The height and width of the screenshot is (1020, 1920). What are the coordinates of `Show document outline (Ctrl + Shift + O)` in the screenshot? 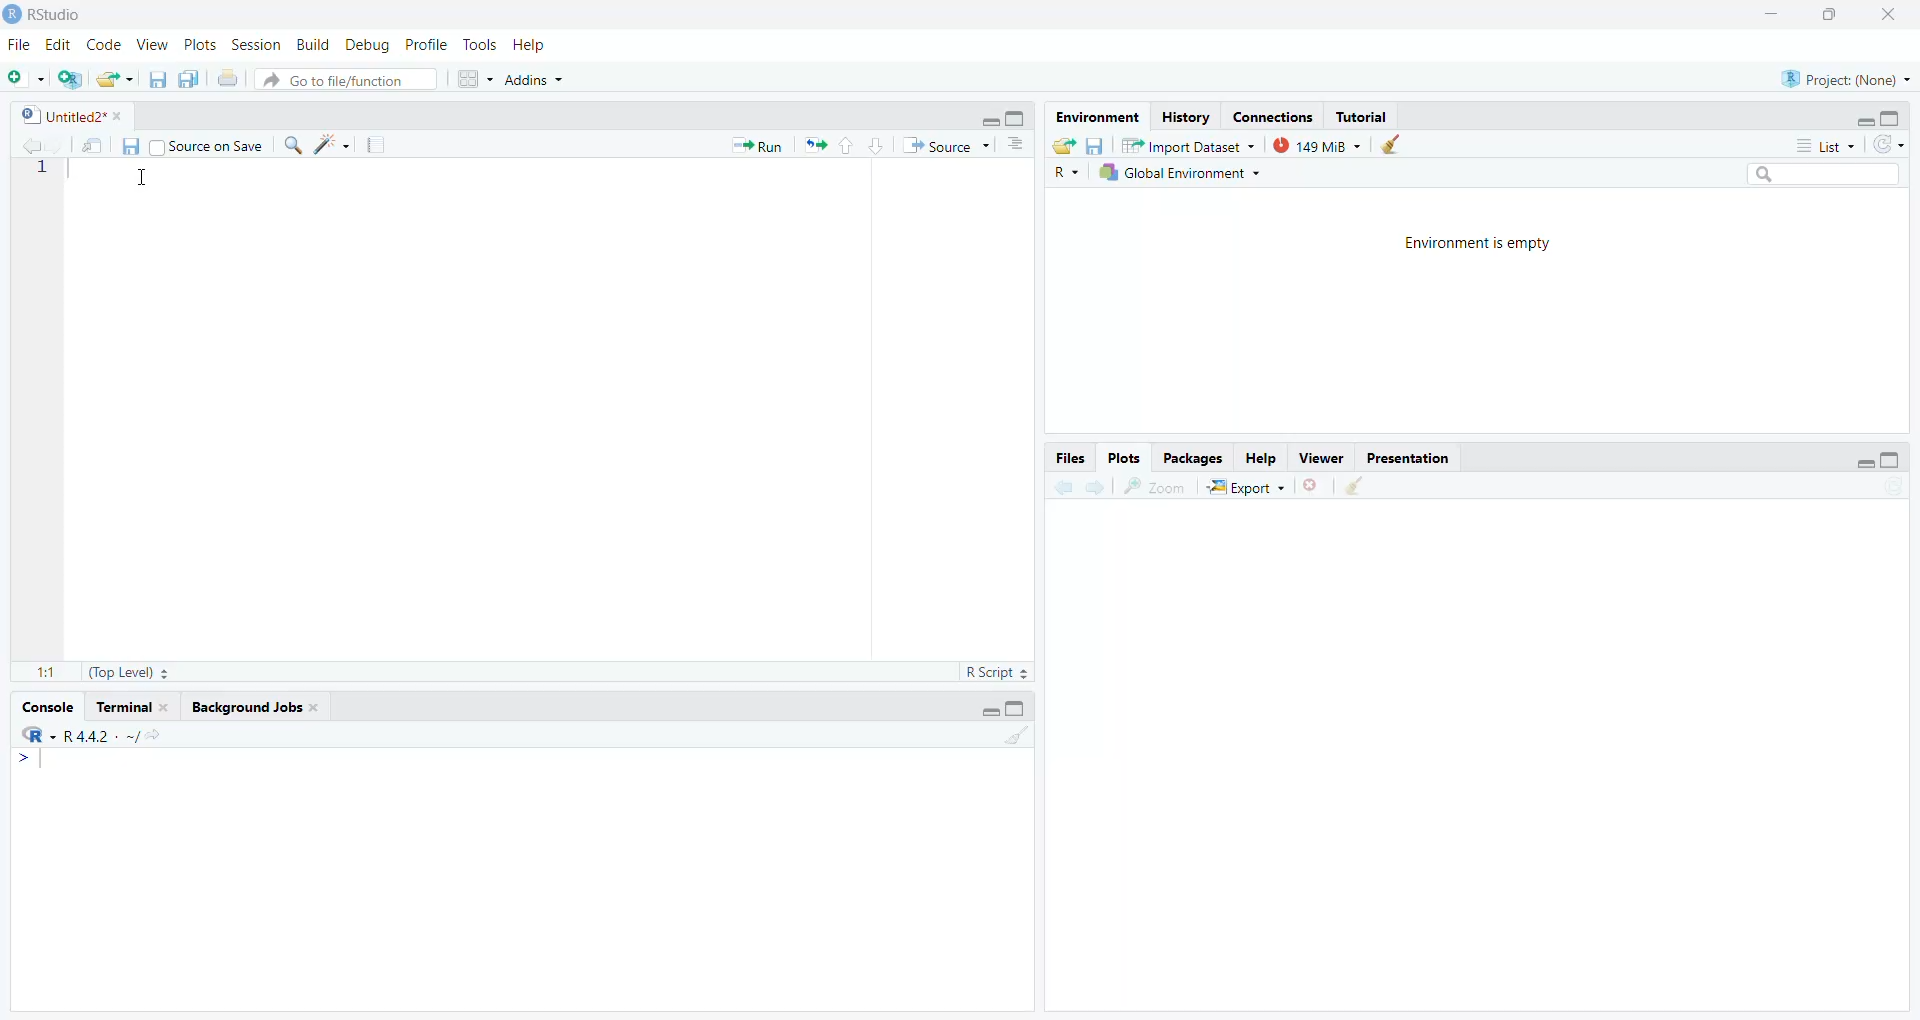 It's located at (1019, 143).